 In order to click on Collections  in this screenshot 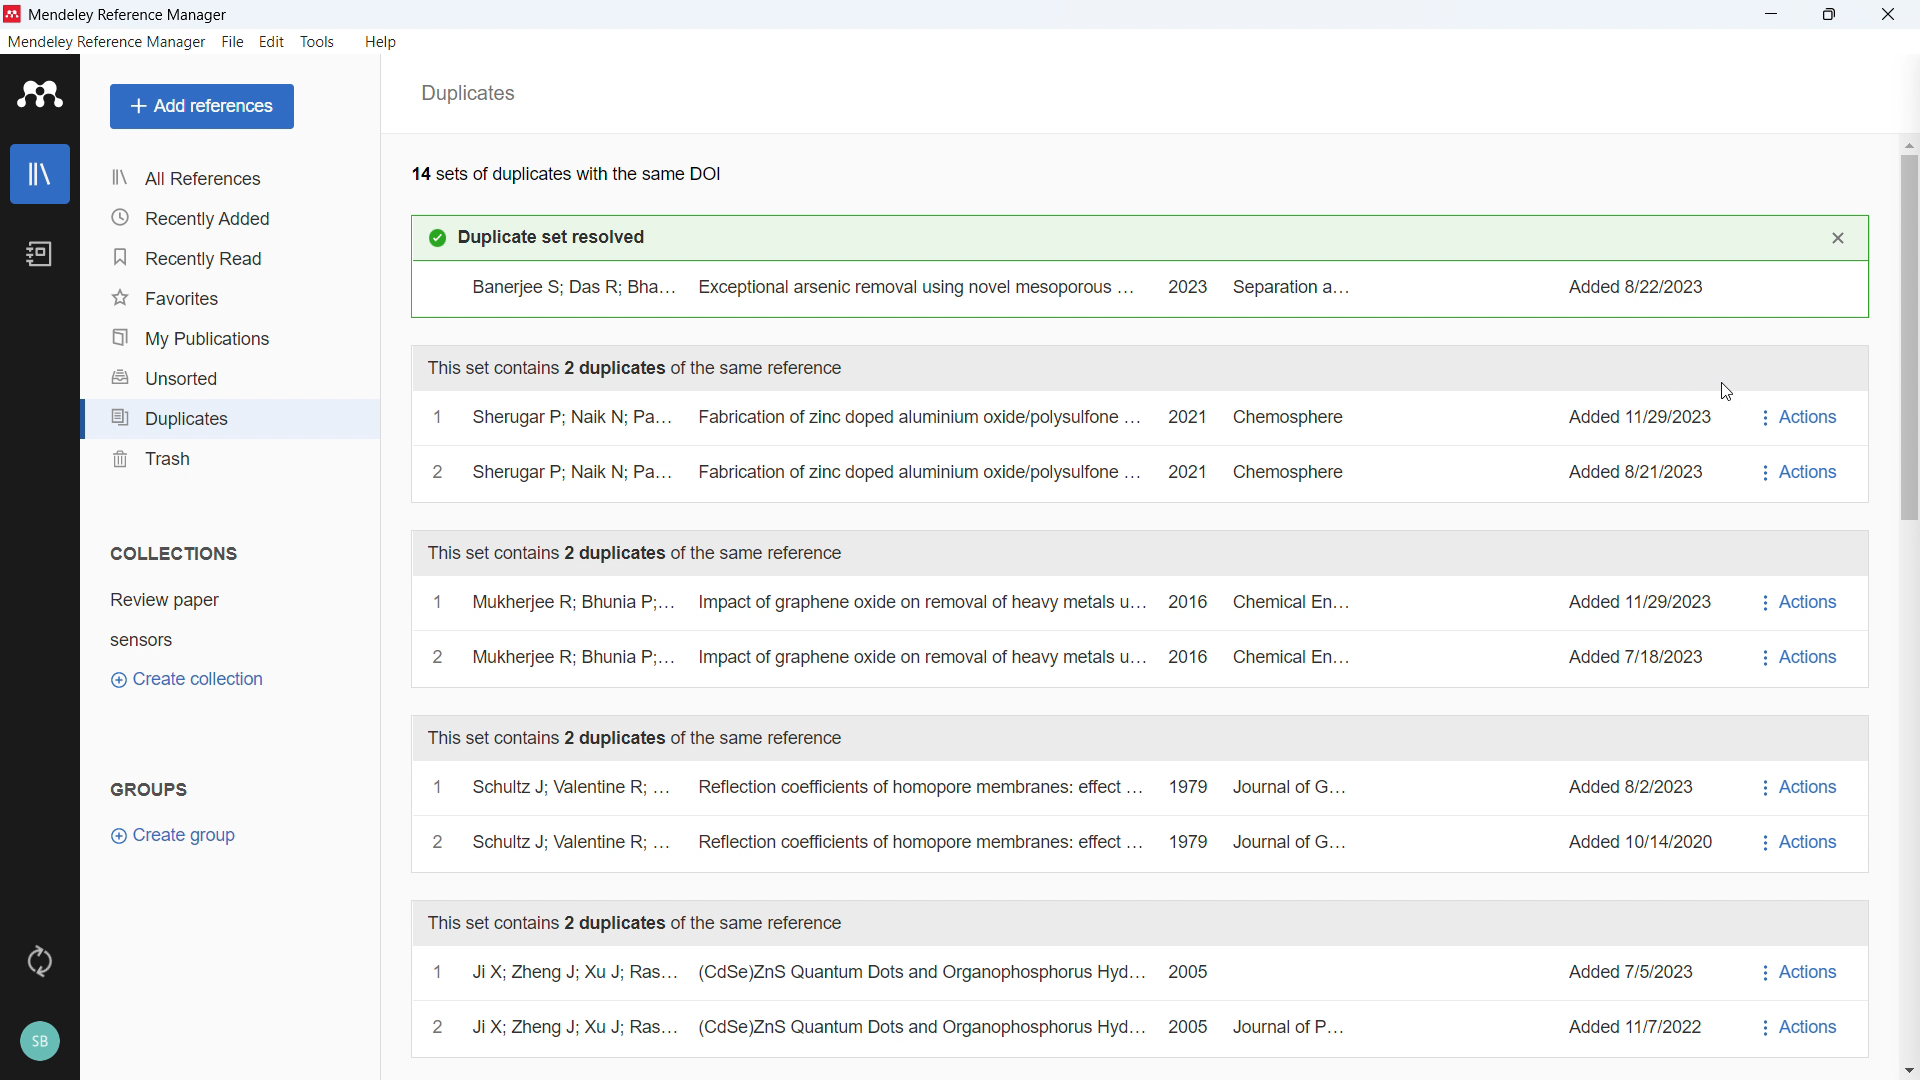, I will do `click(175, 554)`.